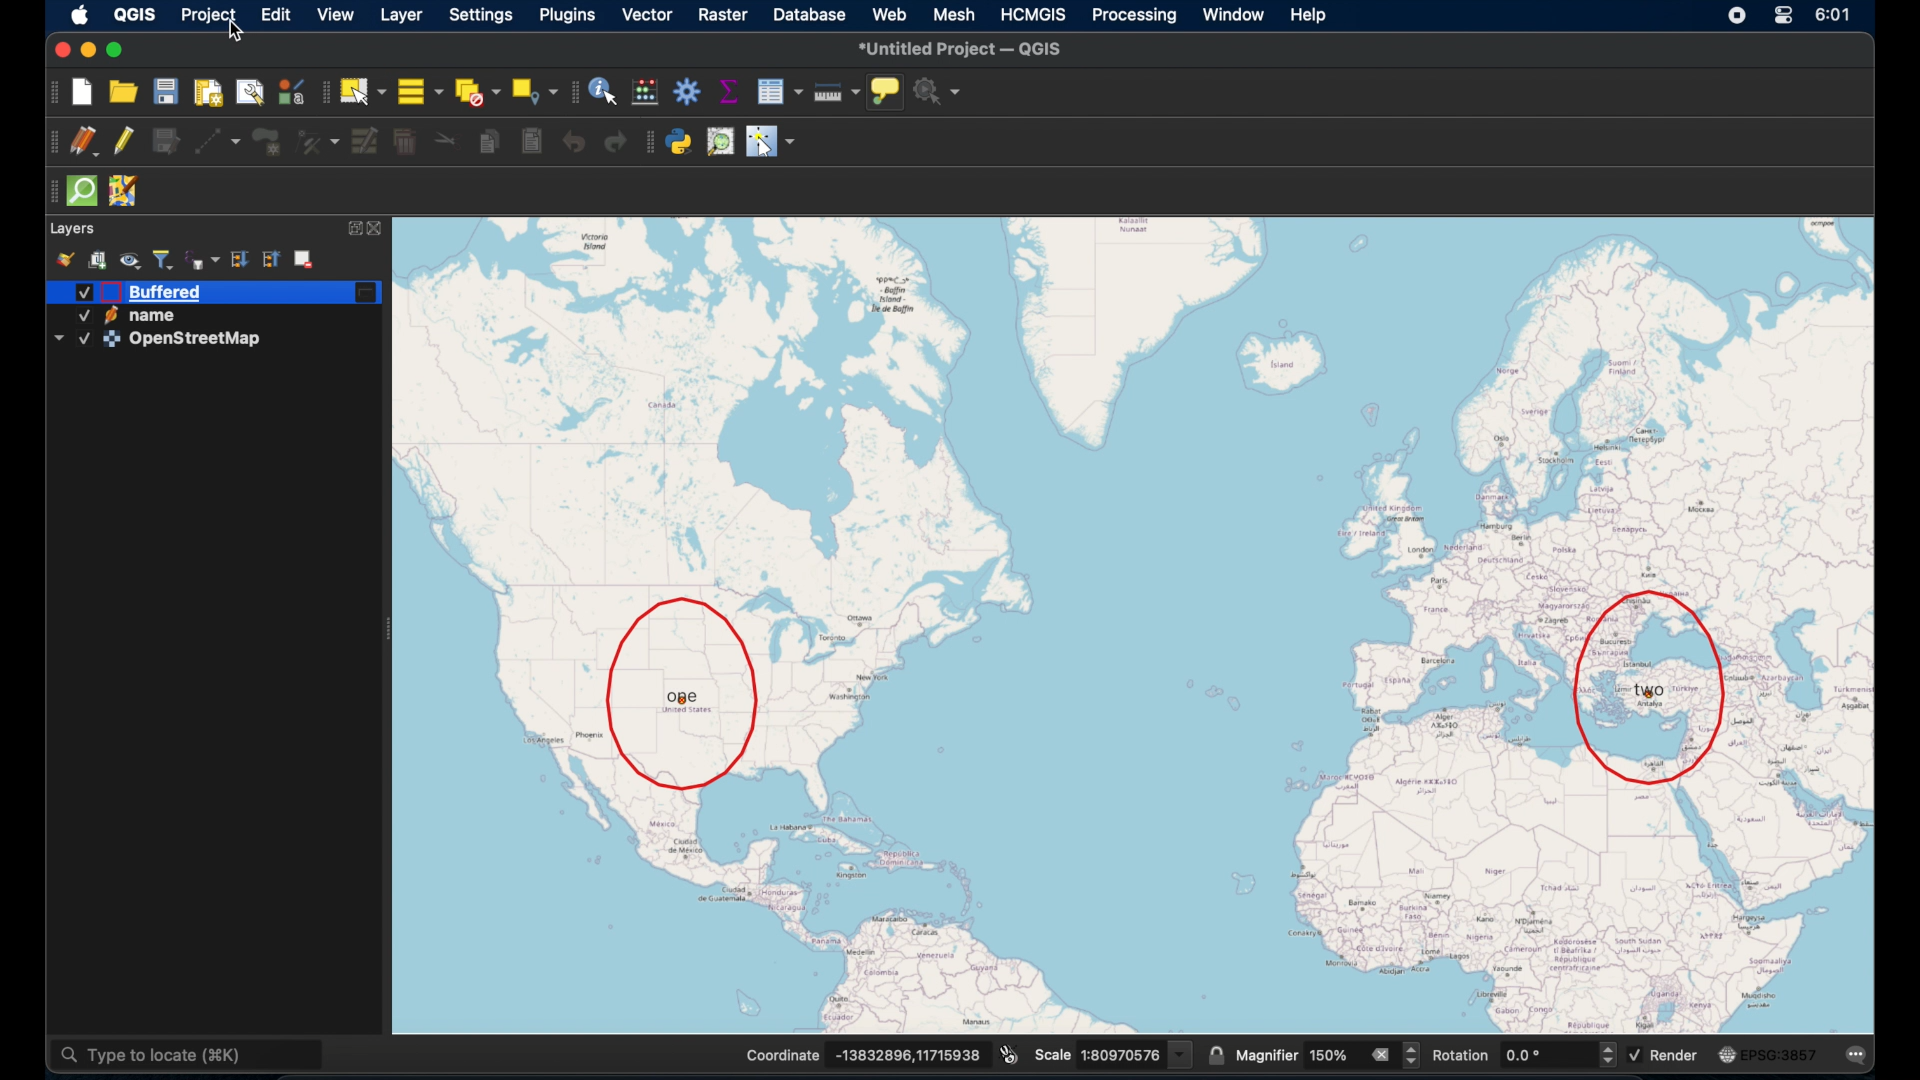 This screenshot has height=1080, width=1920. I want to click on help, so click(1311, 18).